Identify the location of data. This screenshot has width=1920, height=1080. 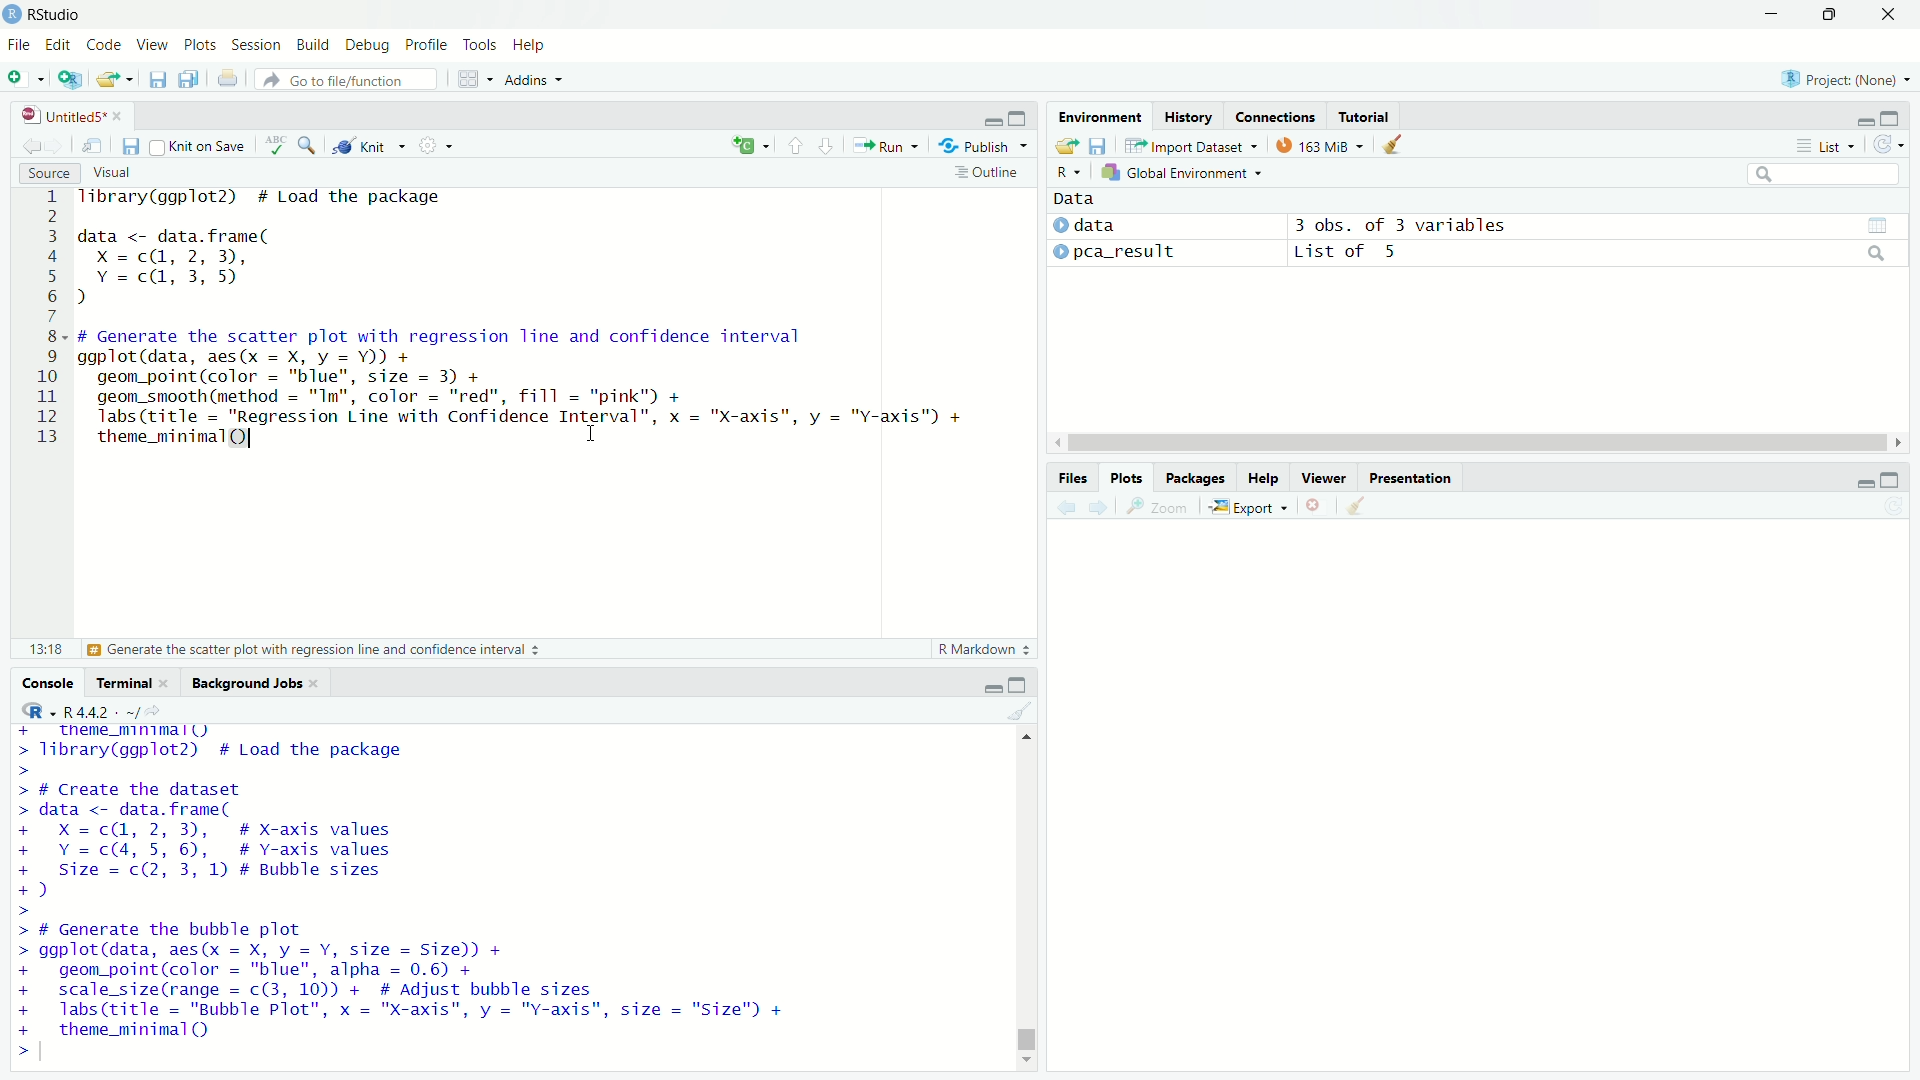
(1098, 226).